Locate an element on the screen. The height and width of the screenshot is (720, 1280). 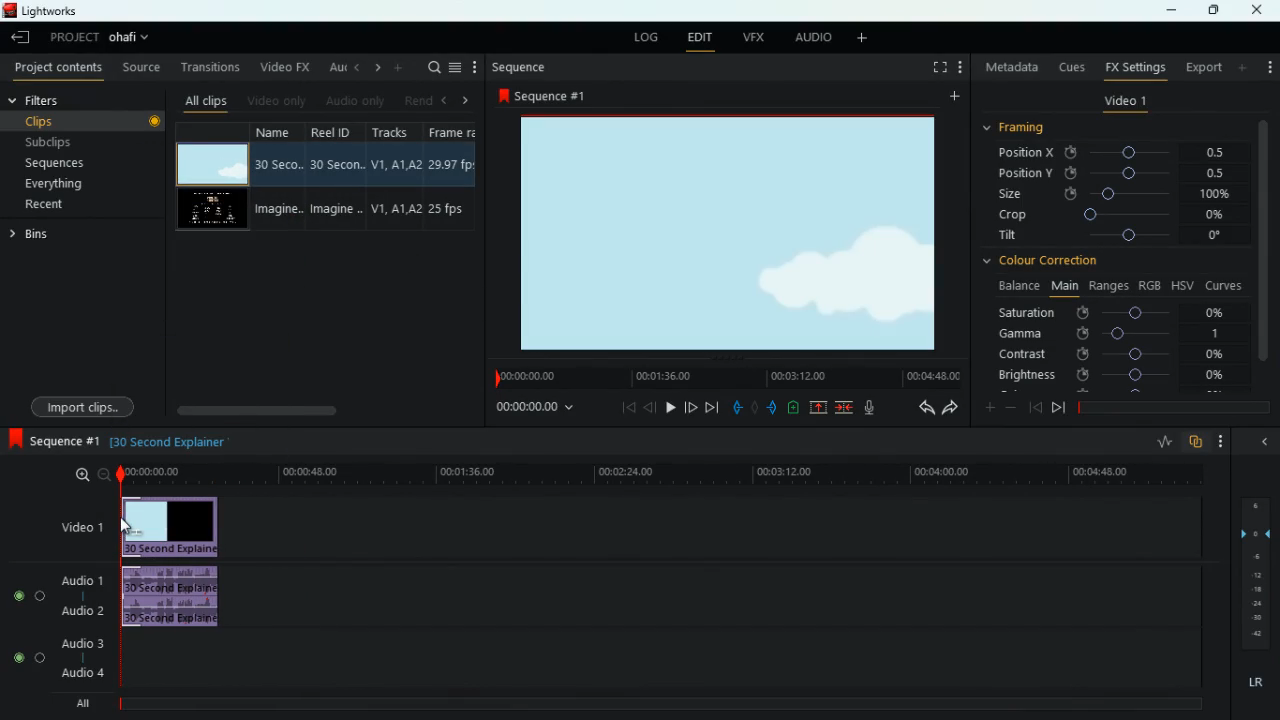
full screen is located at coordinates (937, 68).